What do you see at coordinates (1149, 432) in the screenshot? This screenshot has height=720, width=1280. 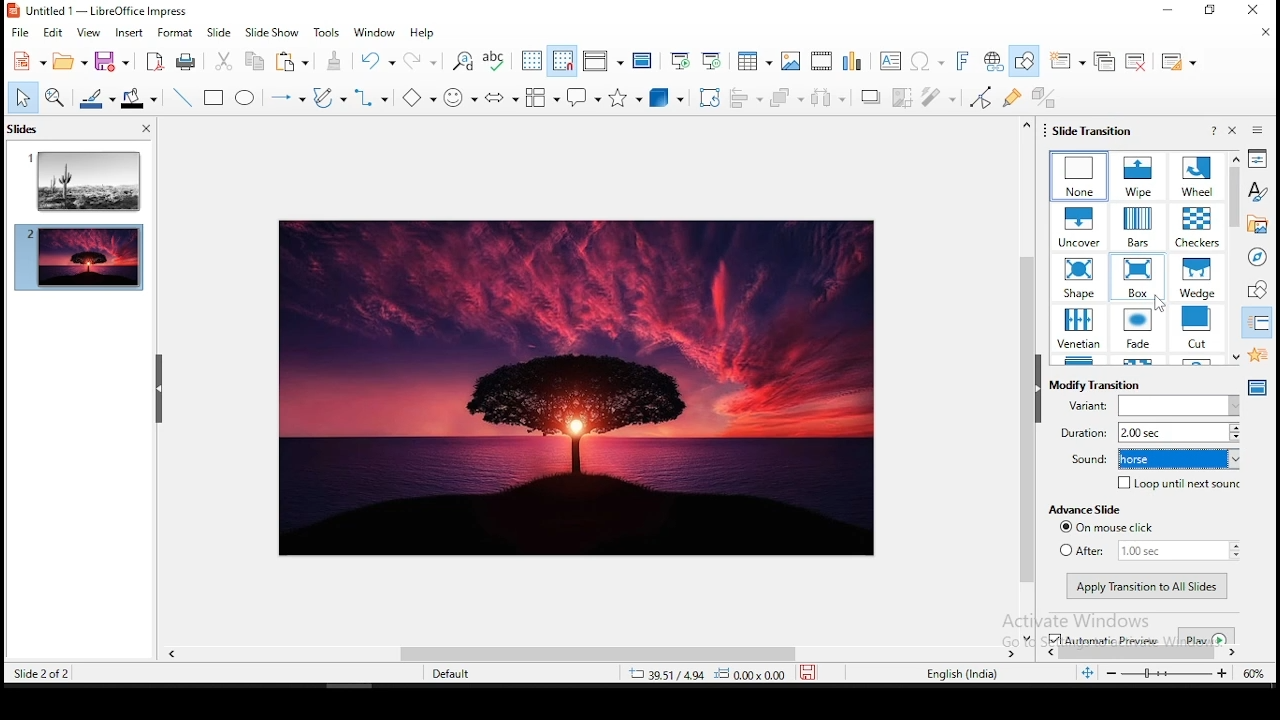 I see `duration` at bounding box center [1149, 432].